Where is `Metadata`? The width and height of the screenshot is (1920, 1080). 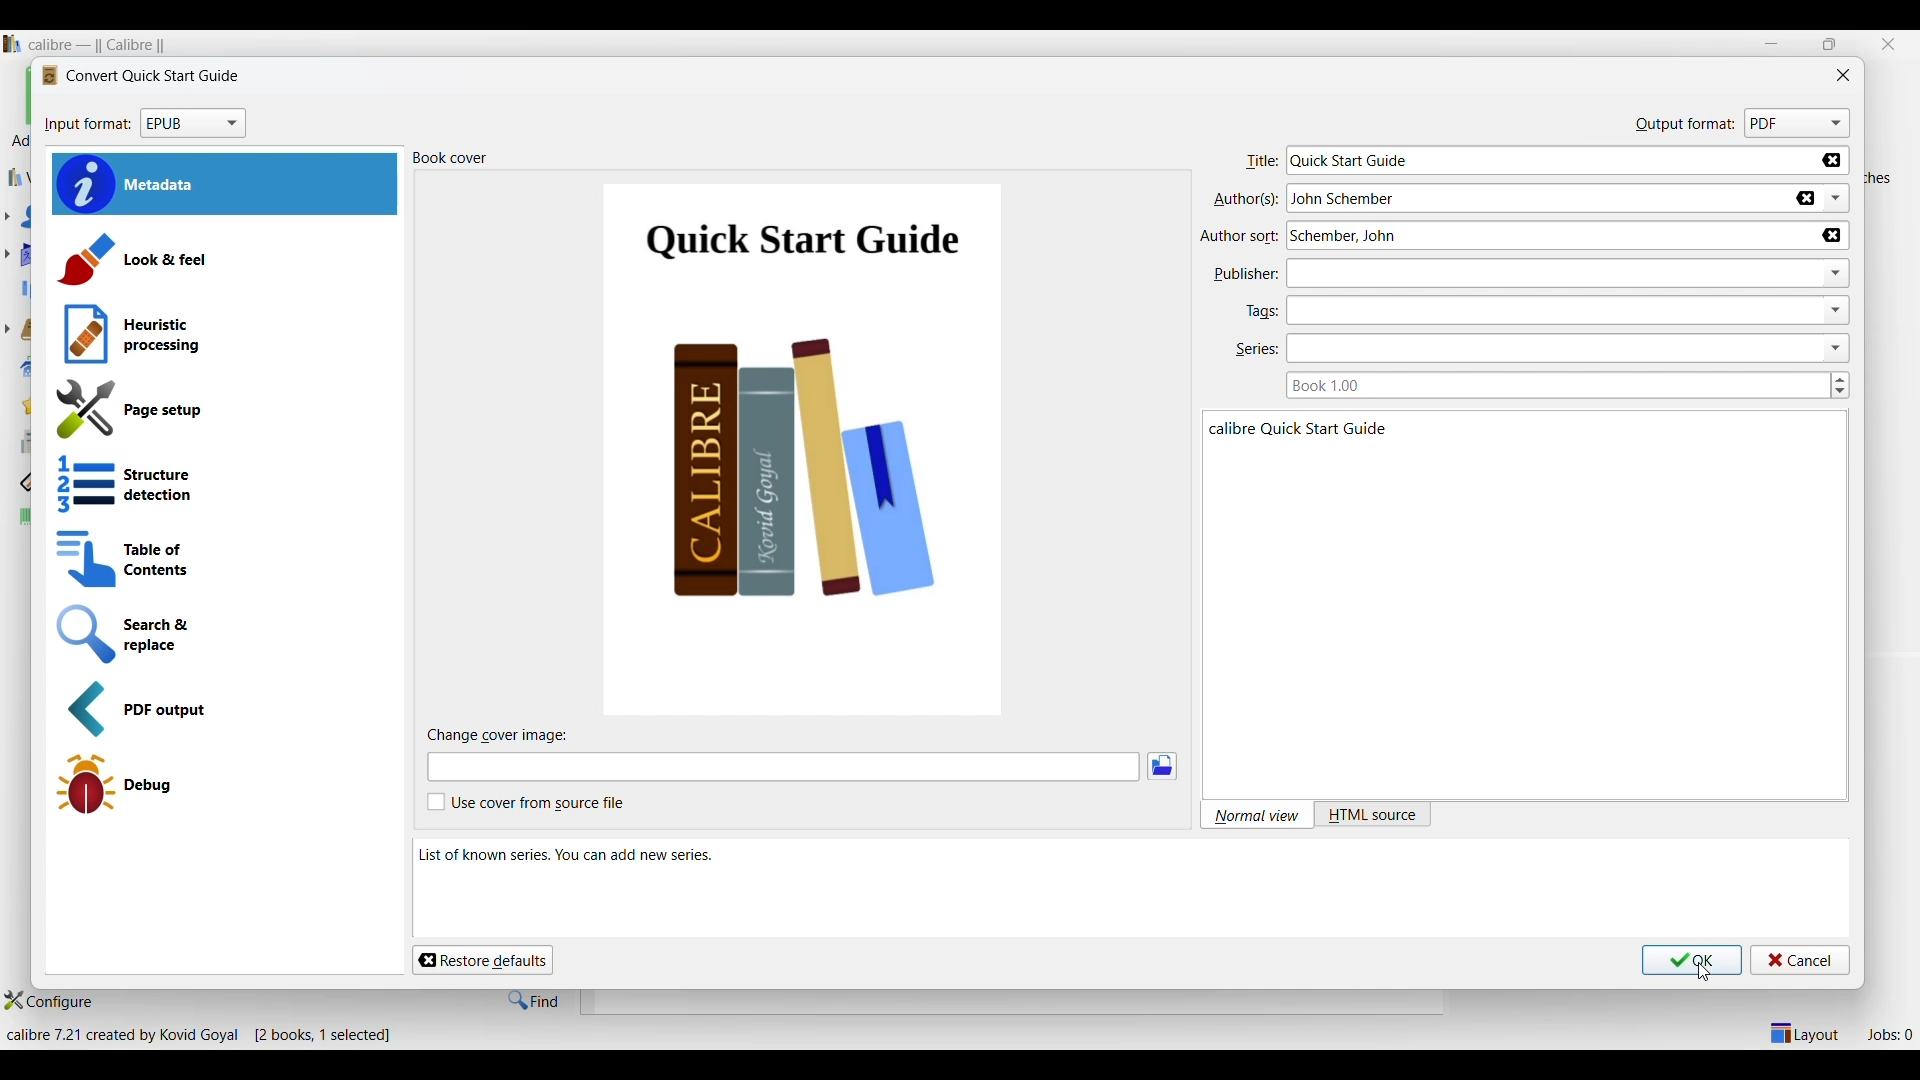 Metadata is located at coordinates (224, 184).